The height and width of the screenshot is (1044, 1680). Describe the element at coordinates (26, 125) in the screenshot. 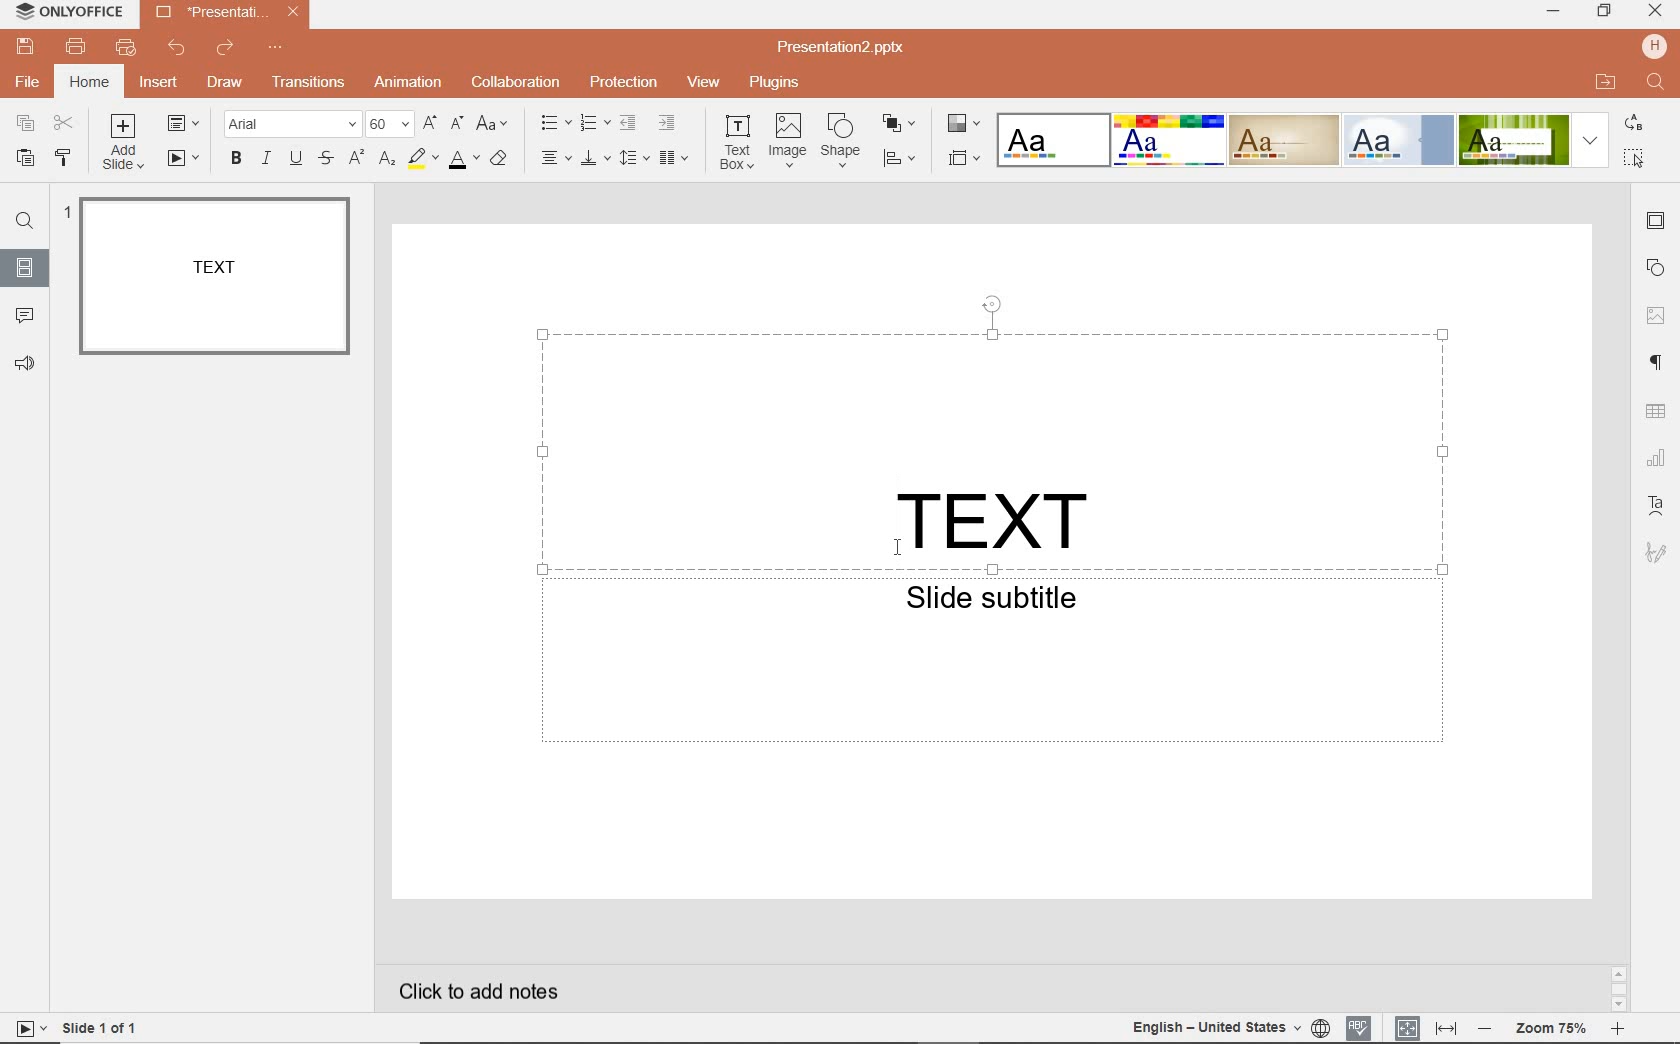

I see `COPY` at that location.